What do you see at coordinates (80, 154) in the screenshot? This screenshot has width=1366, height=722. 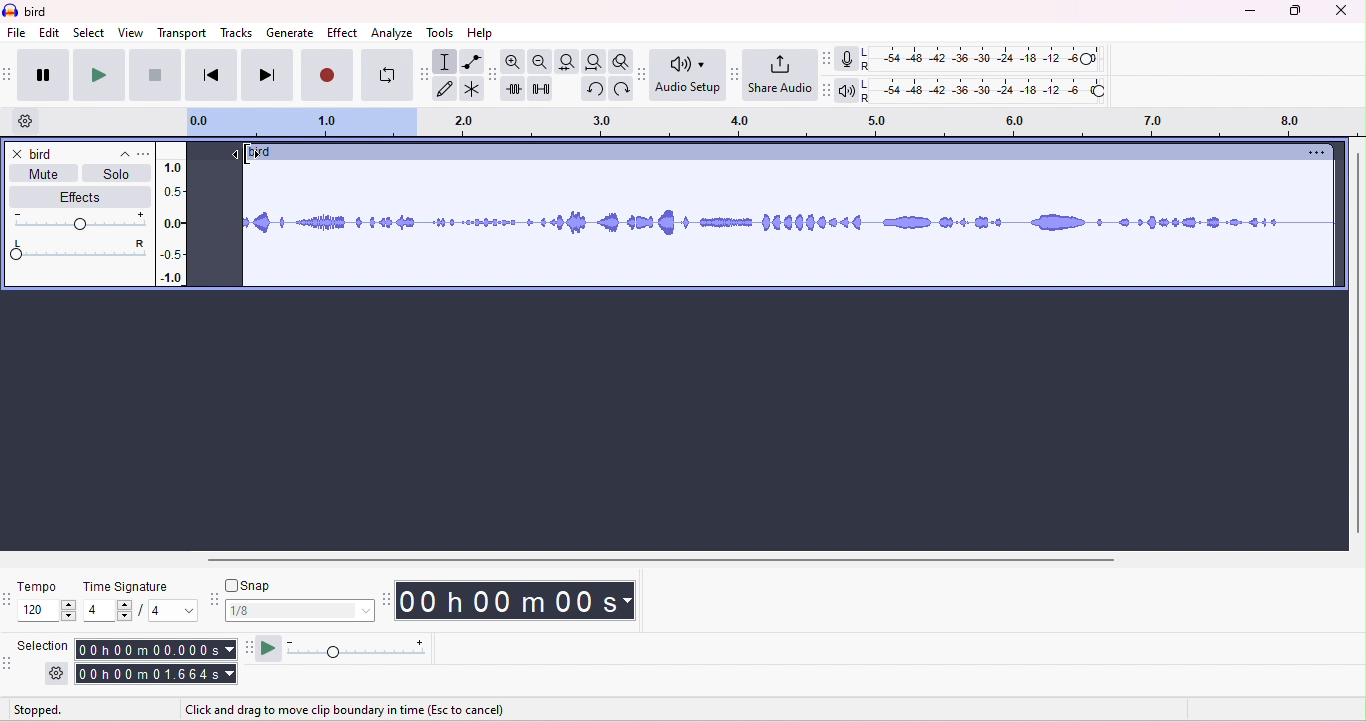 I see `track title` at bounding box center [80, 154].